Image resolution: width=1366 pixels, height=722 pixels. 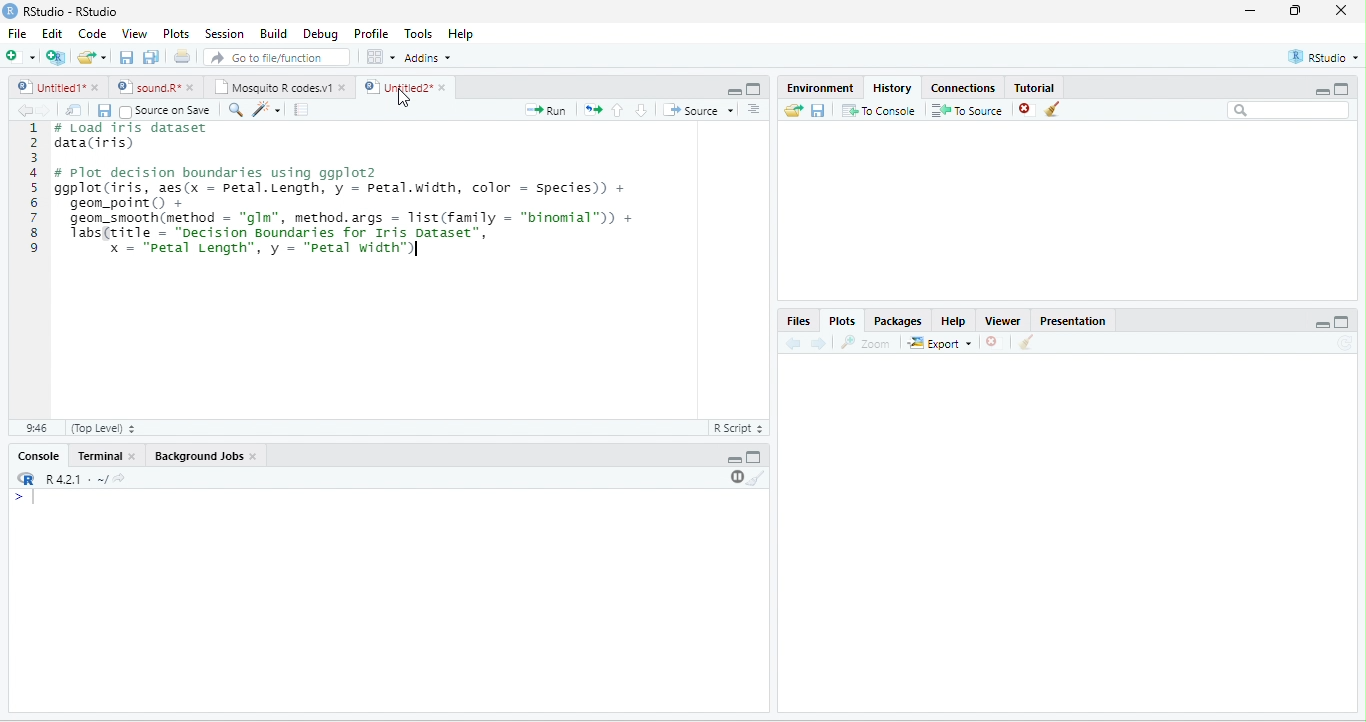 I want to click on Connections, so click(x=962, y=88).